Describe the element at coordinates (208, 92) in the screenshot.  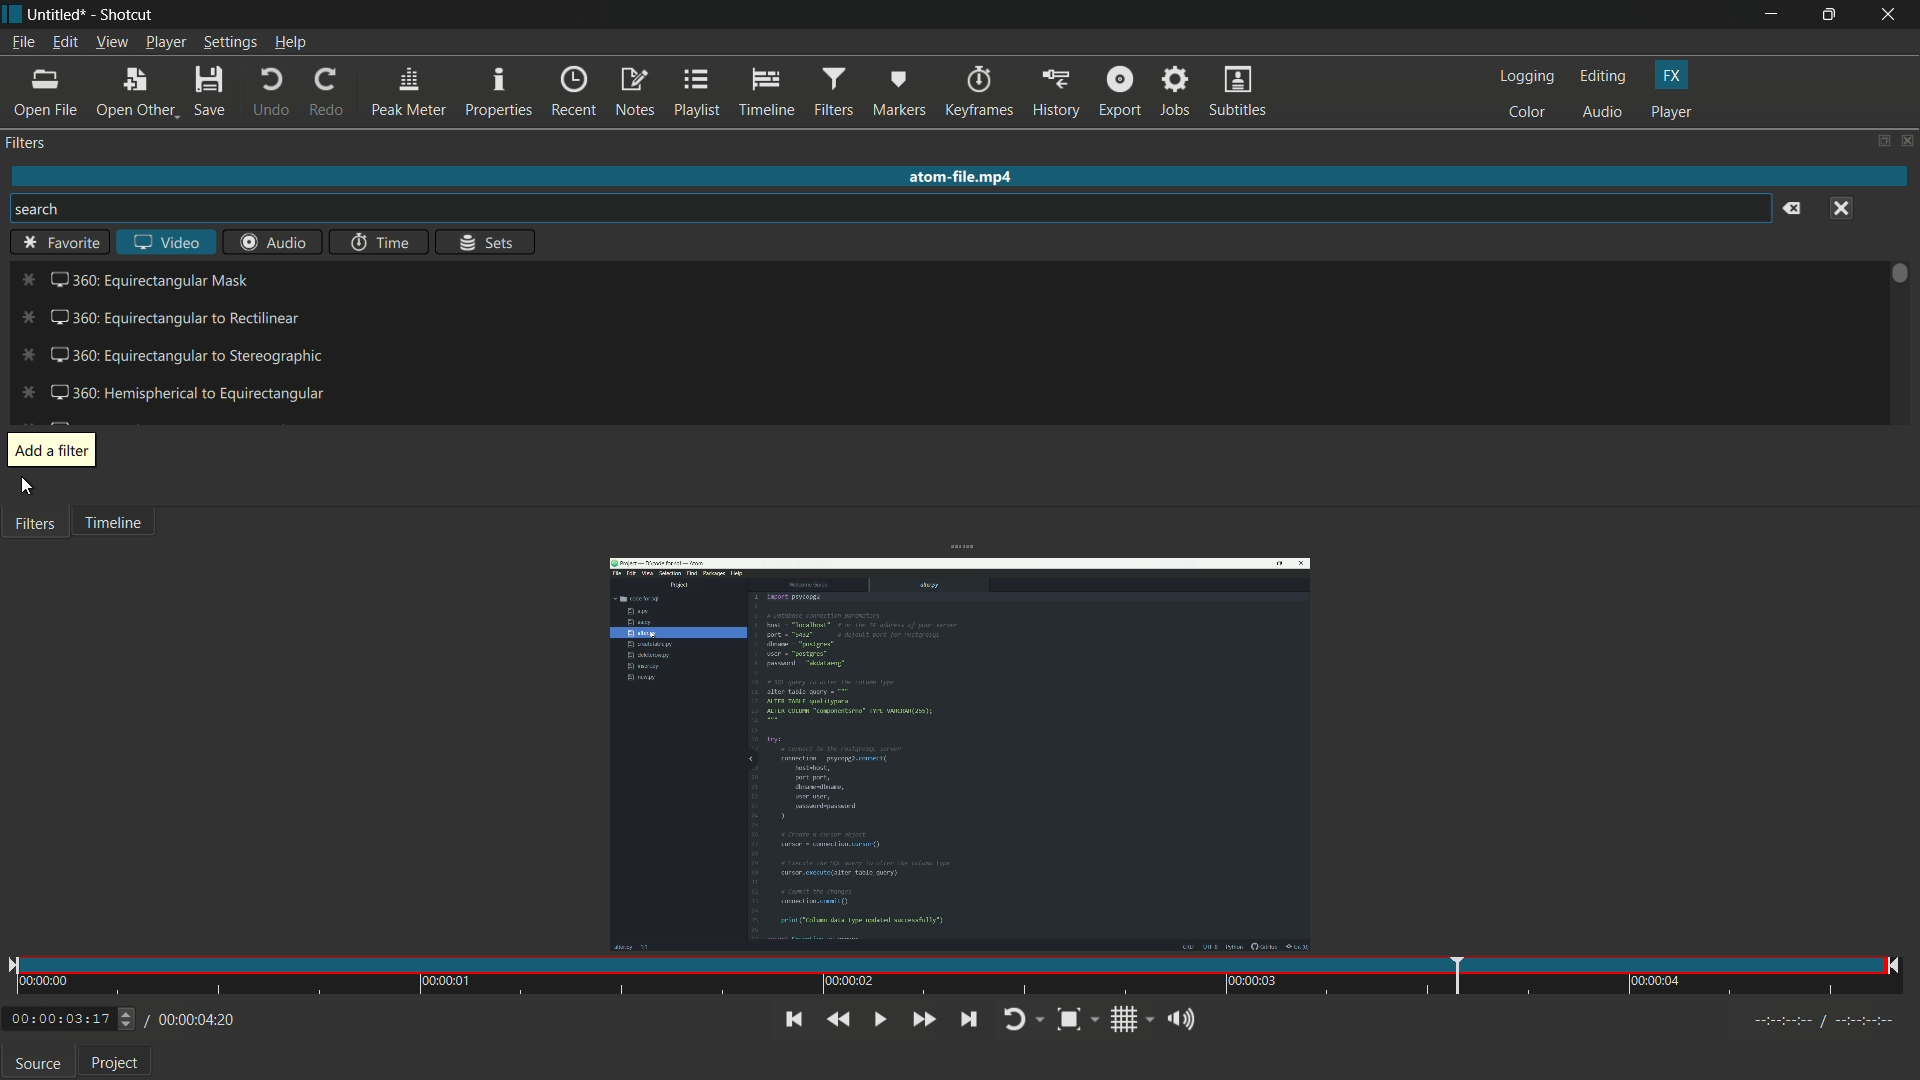
I see `save` at that location.